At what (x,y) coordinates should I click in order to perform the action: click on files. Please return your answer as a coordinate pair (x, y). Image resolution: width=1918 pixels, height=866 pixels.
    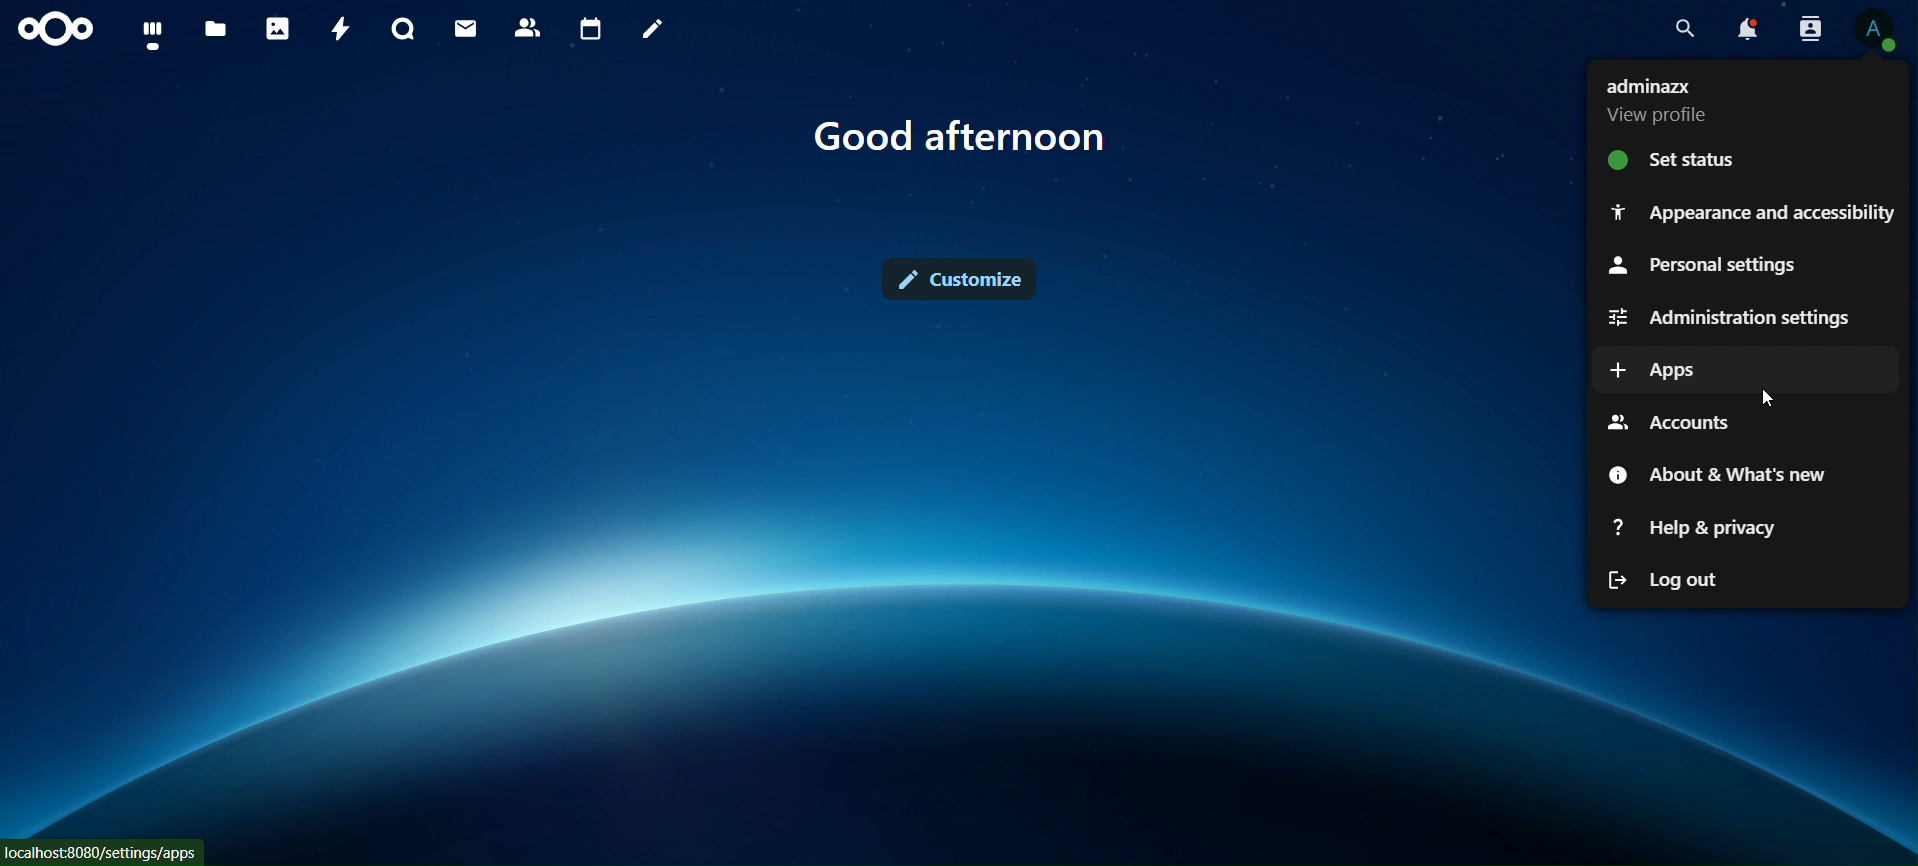
    Looking at the image, I should click on (219, 28).